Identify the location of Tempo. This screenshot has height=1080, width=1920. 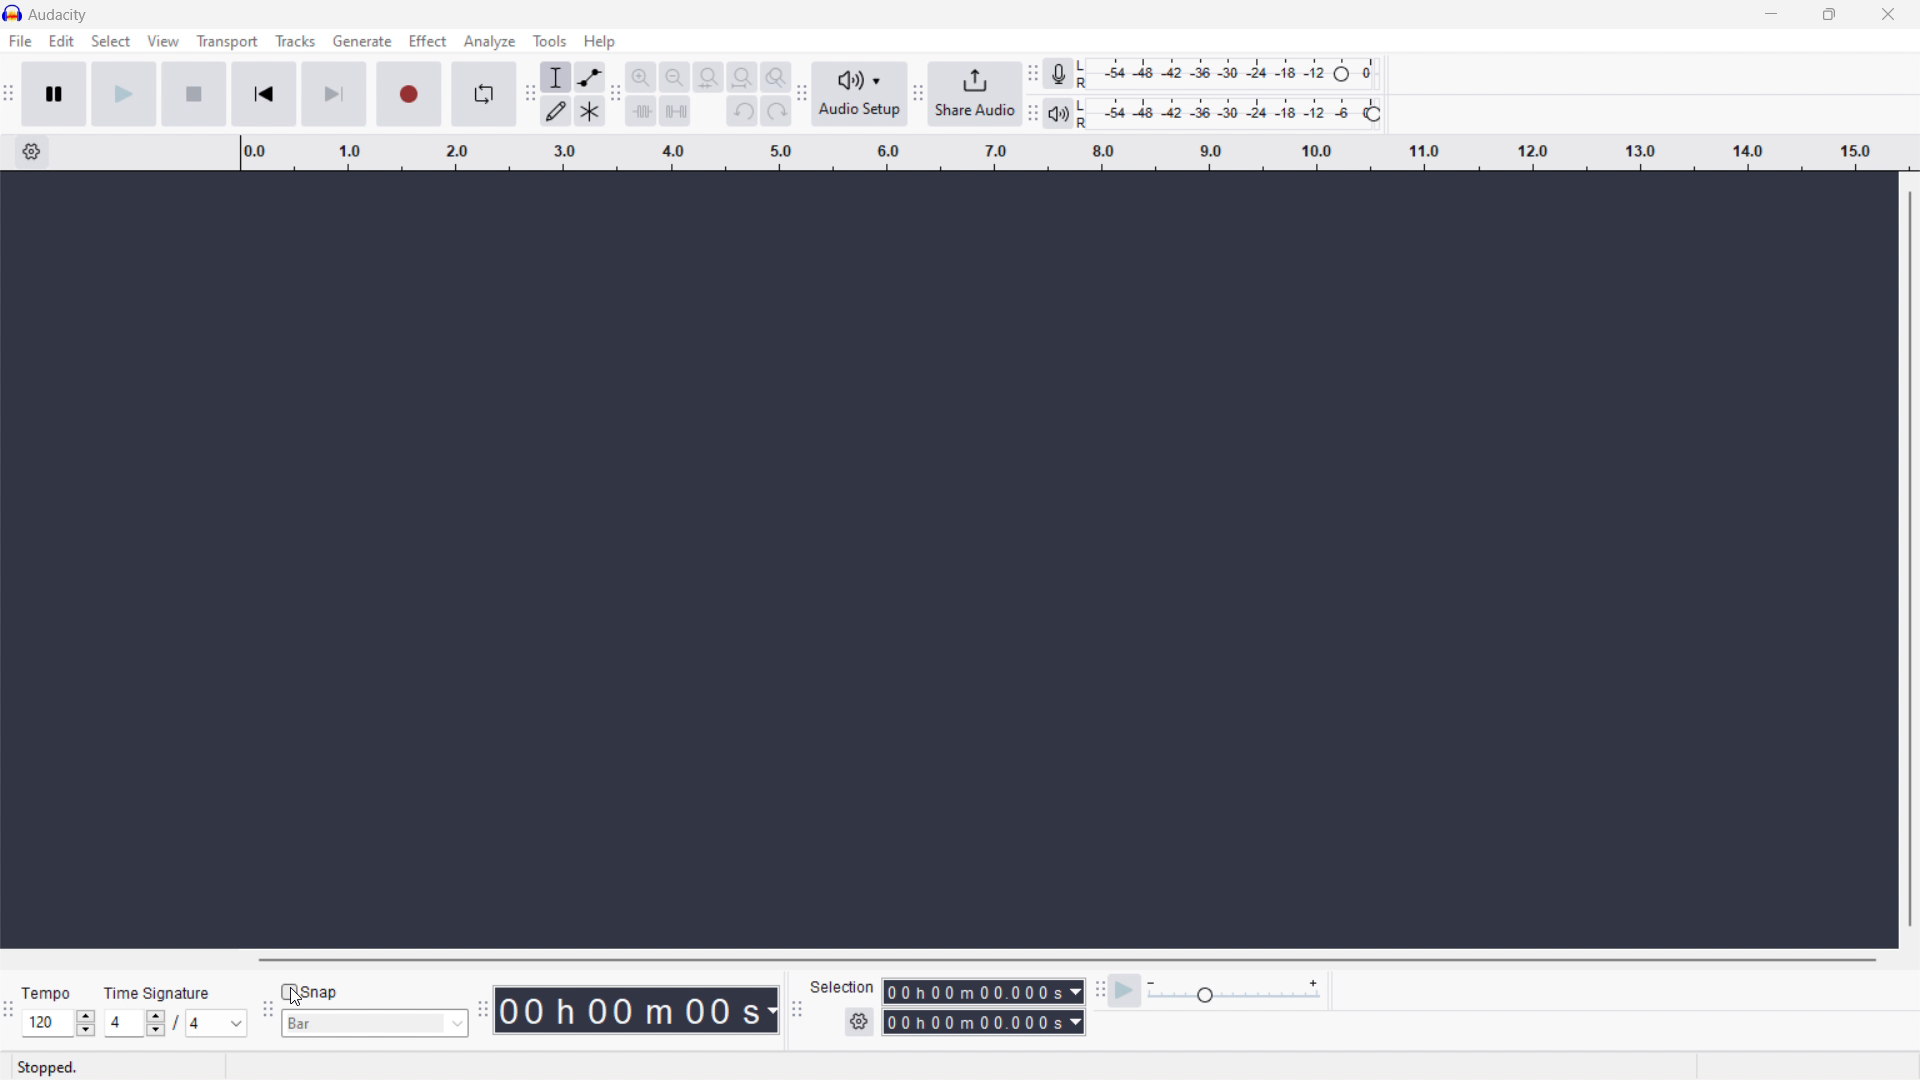
(52, 995).